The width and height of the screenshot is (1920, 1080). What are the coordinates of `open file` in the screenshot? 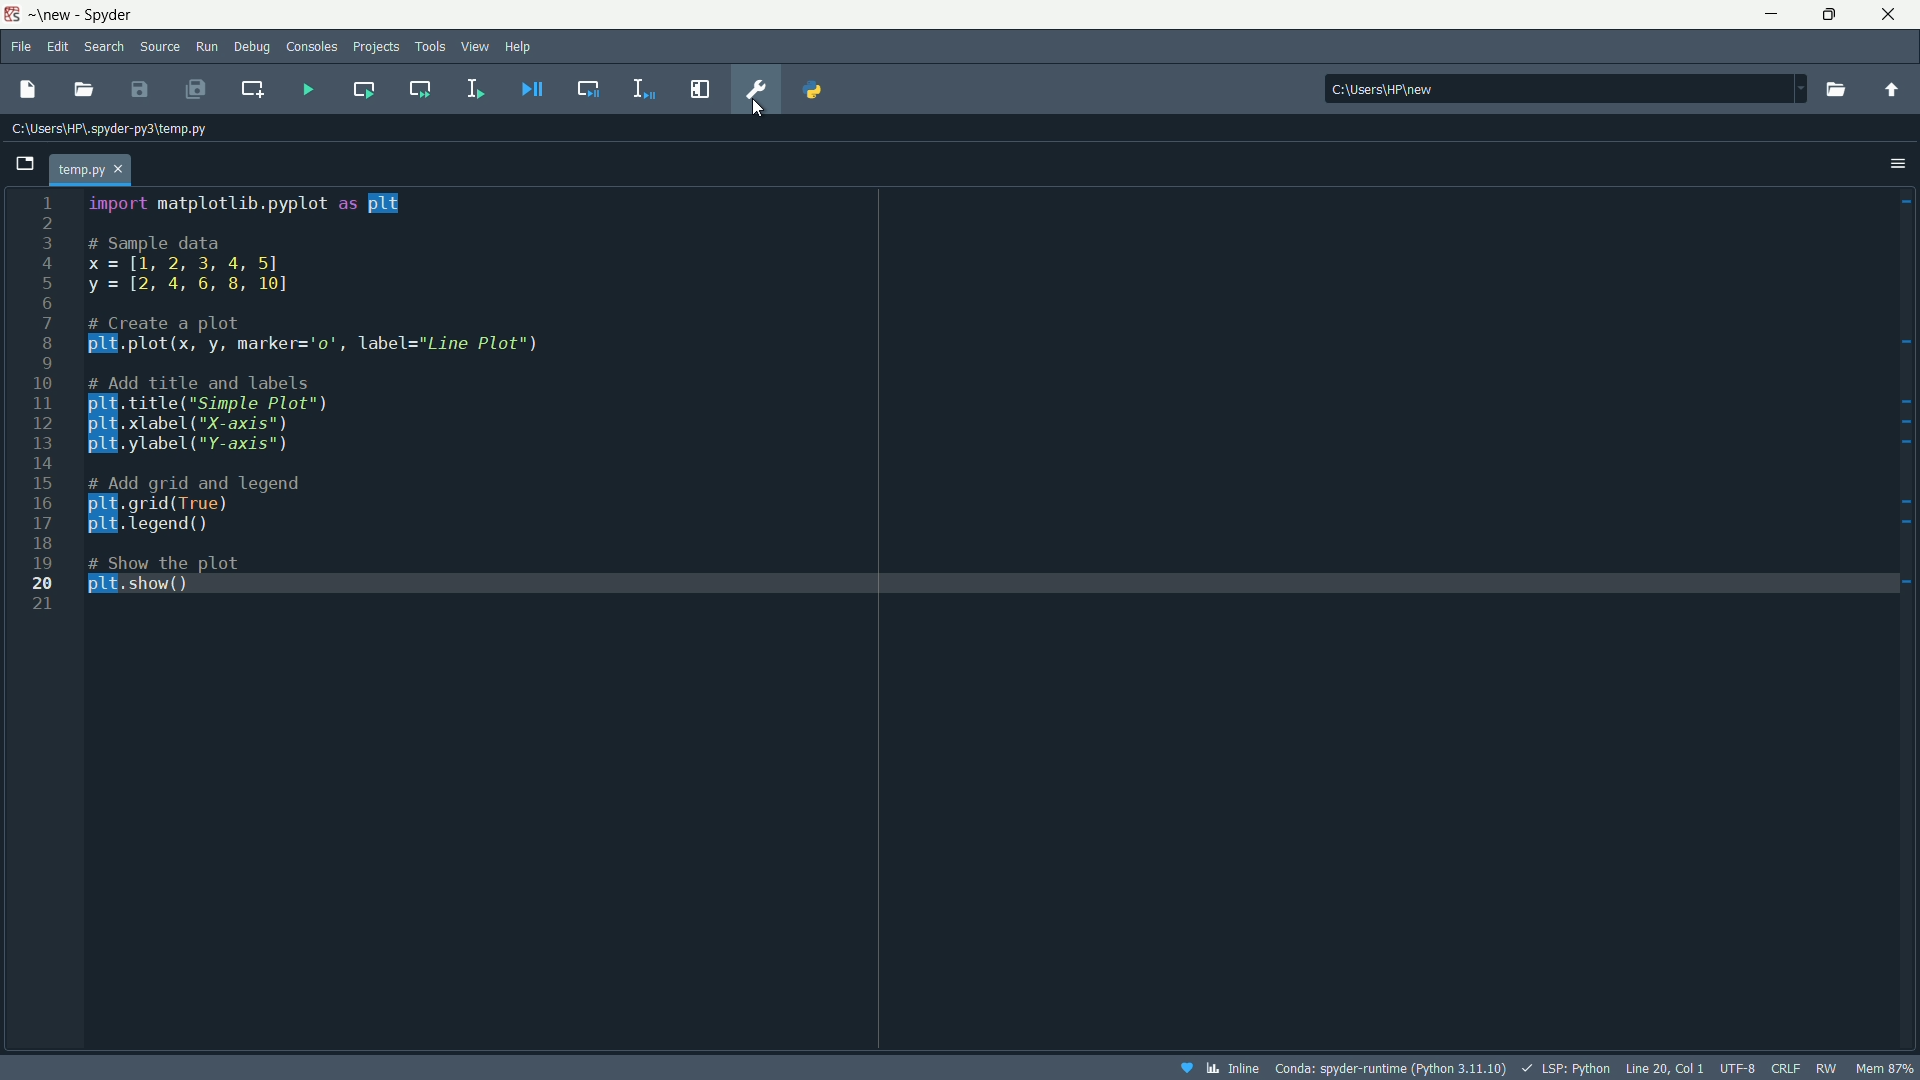 It's located at (85, 90).